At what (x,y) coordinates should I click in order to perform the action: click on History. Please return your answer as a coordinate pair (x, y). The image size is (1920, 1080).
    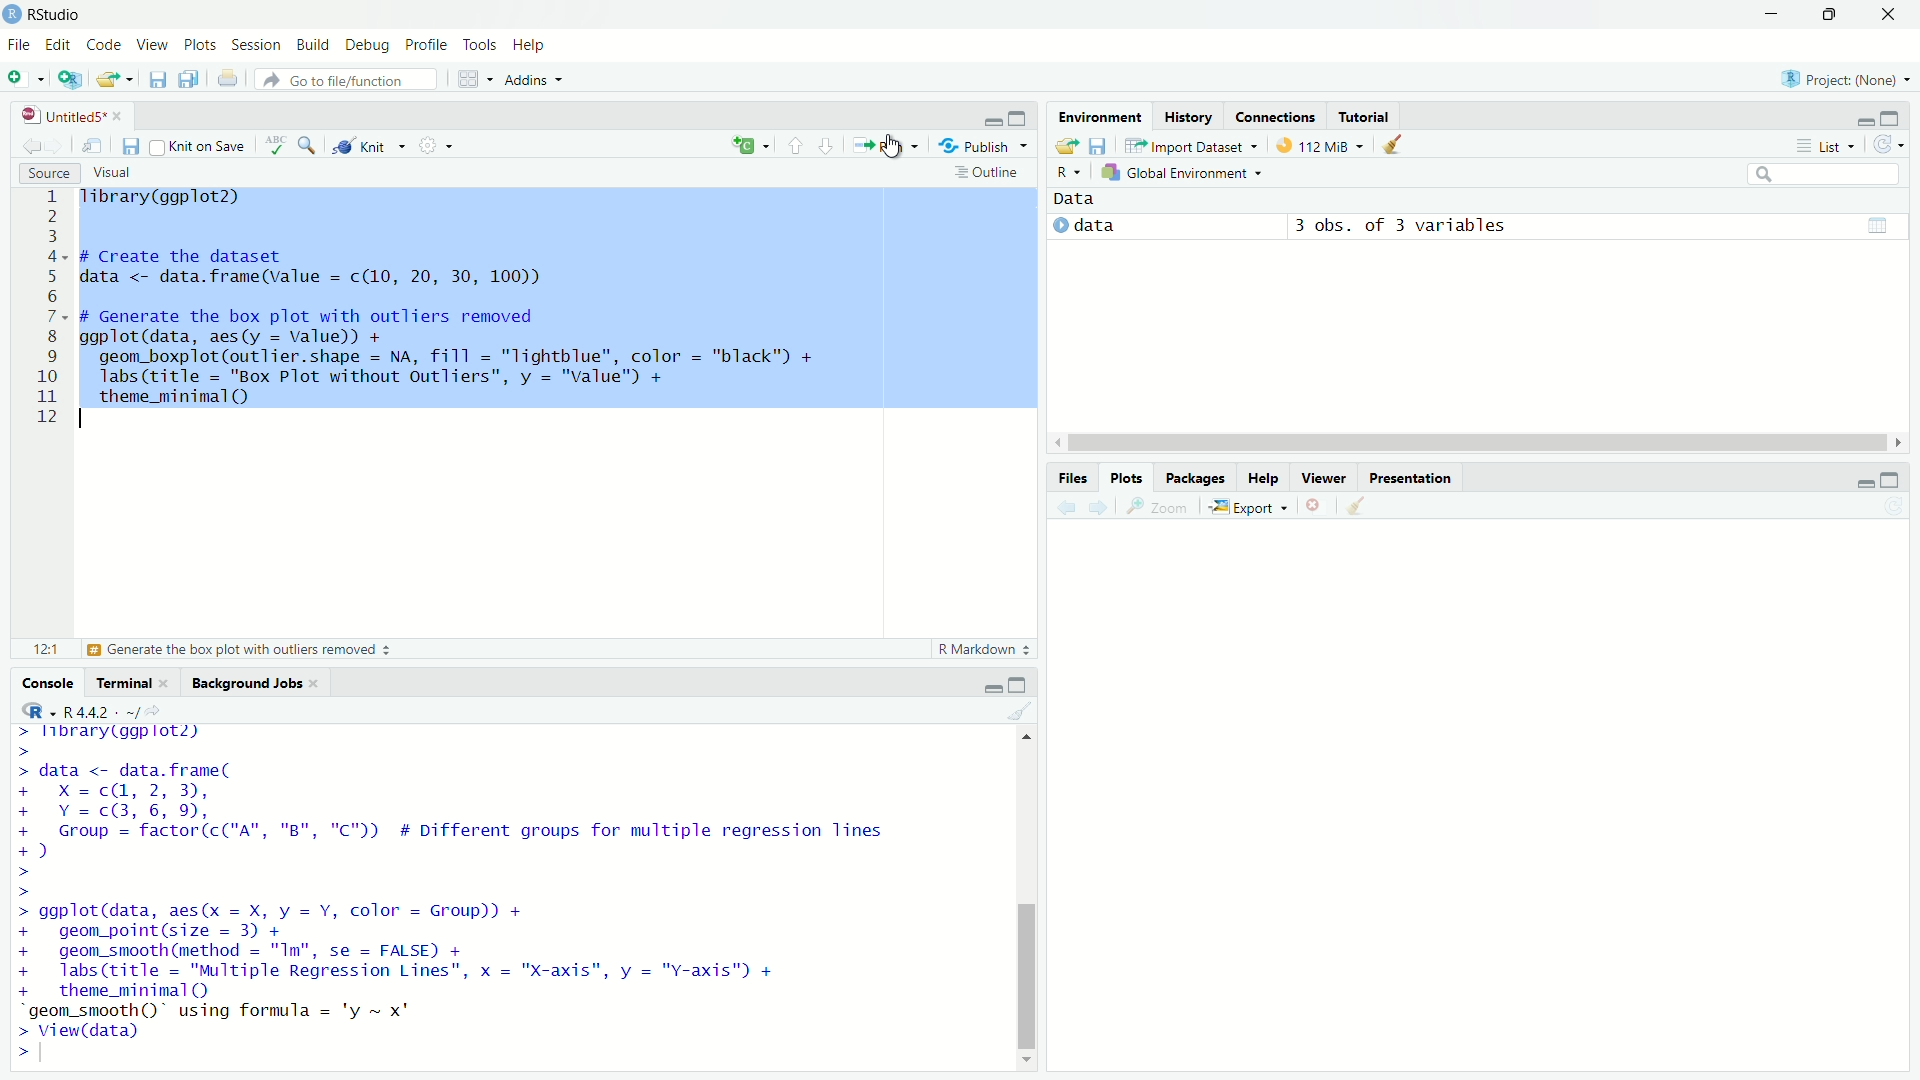
    Looking at the image, I should click on (1191, 114).